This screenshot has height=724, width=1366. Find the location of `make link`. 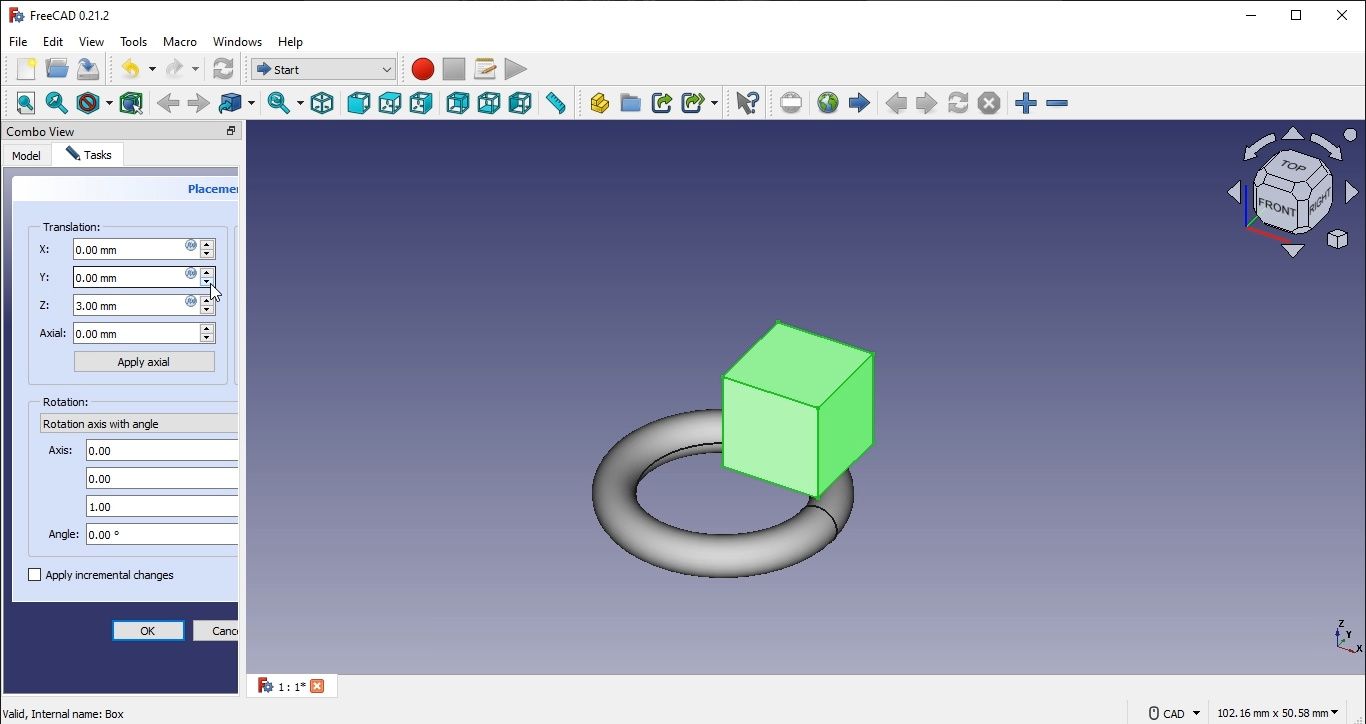

make link is located at coordinates (661, 102).